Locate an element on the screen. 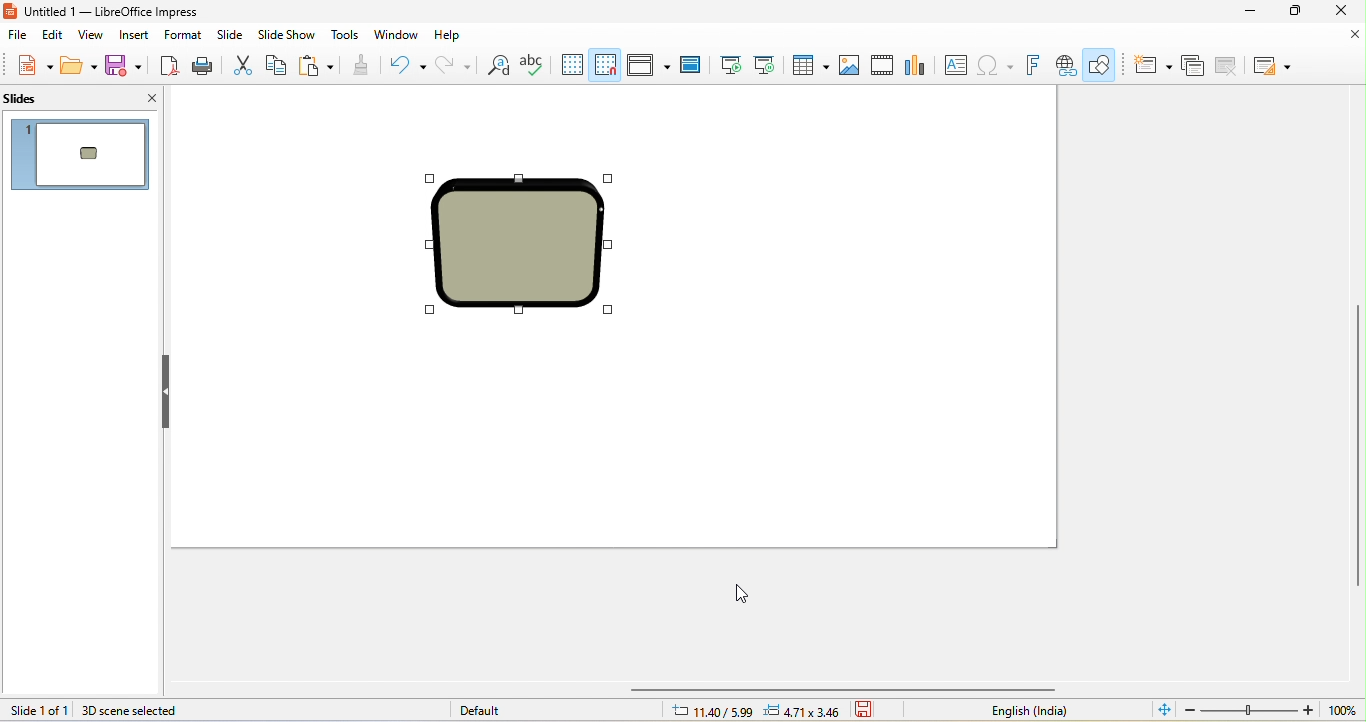 The image size is (1366, 722). fontwork text is located at coordinates (1036, 65).